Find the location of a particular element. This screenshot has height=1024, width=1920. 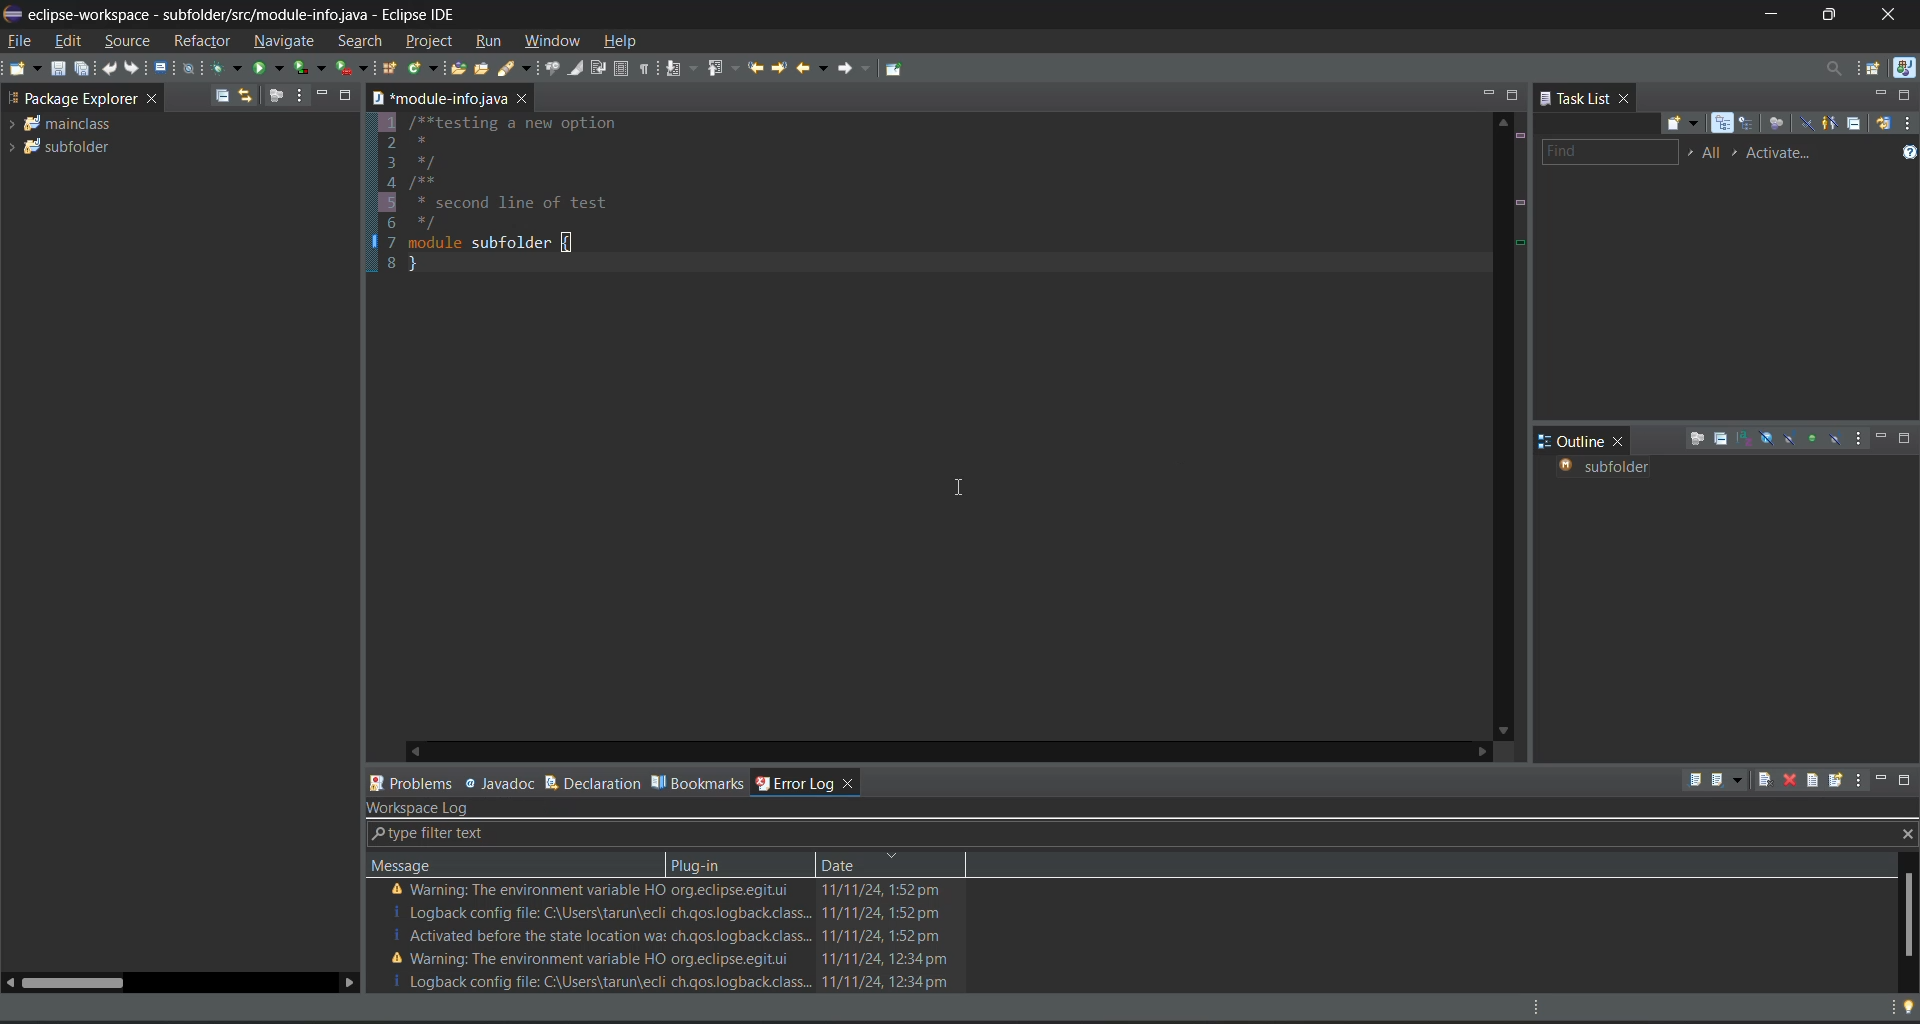

new is located at coordinates (24, 68).